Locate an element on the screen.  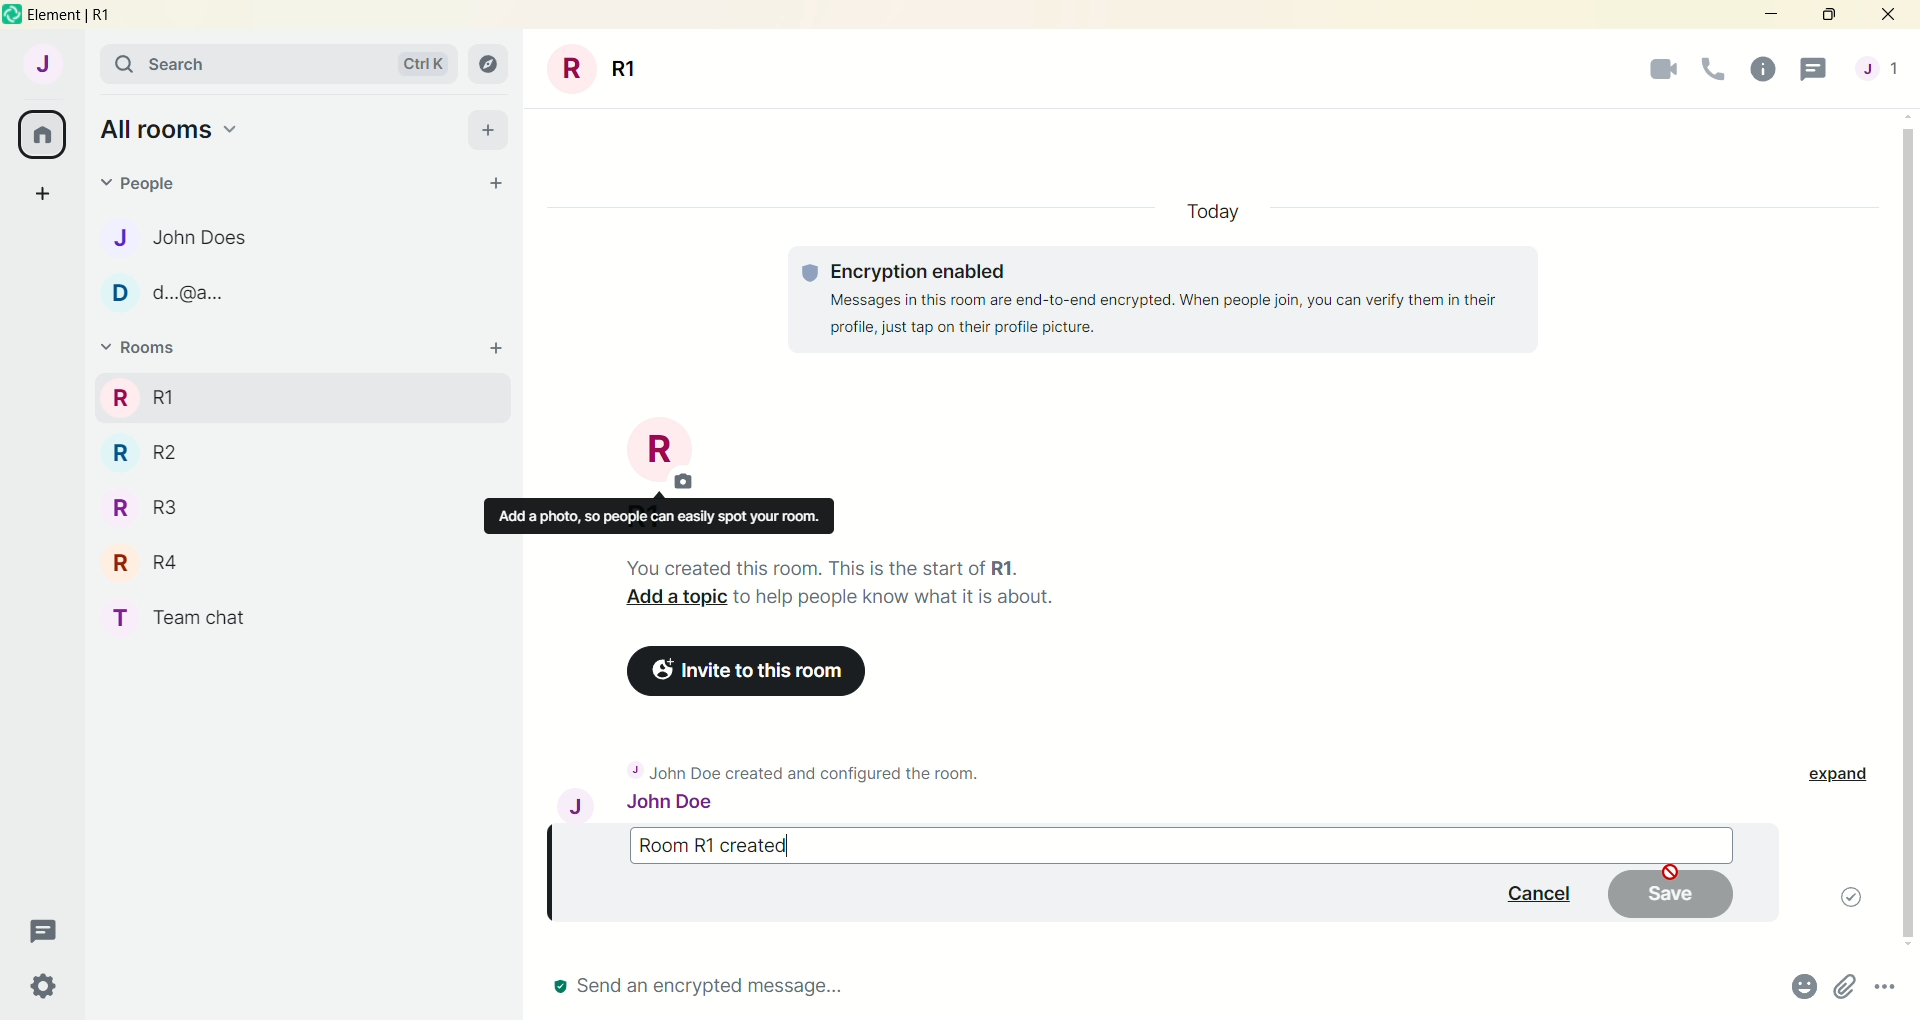
voice call is located at coordinates (1714, 70).